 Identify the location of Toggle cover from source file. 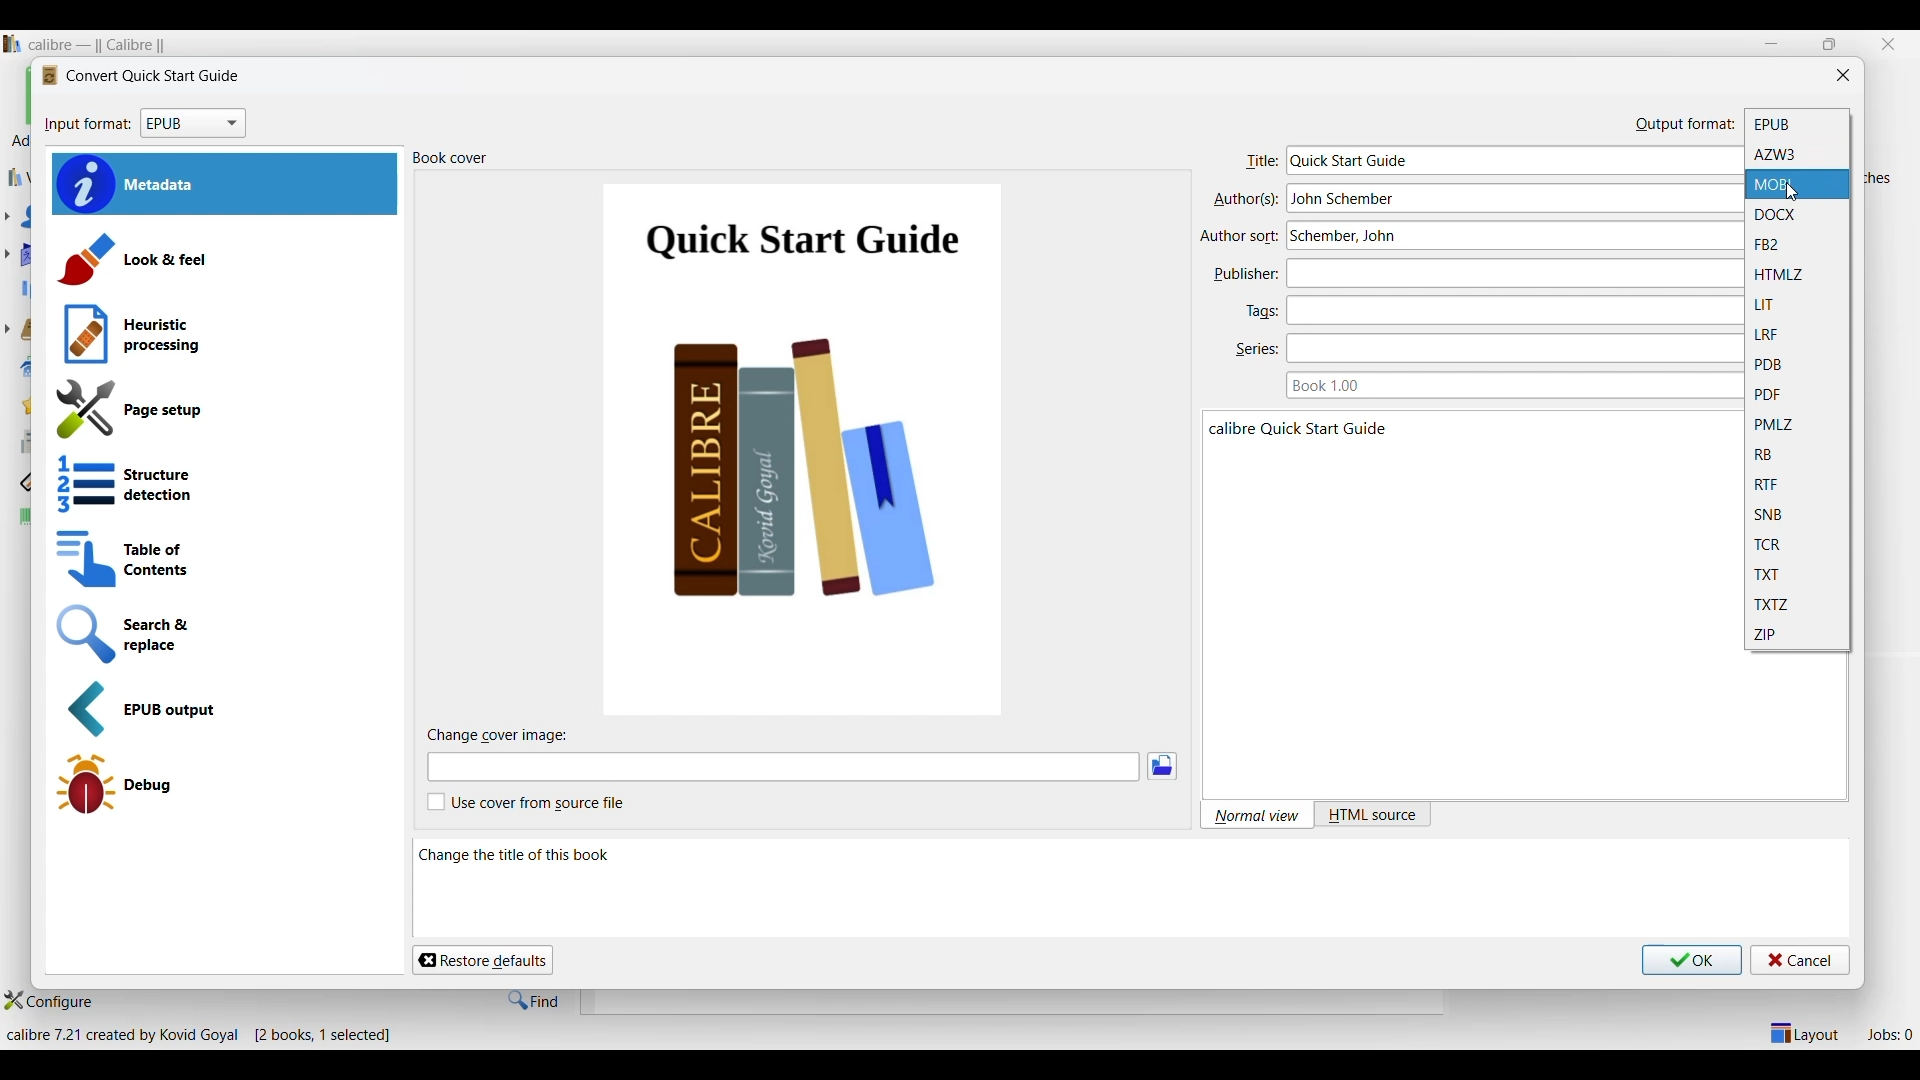
(526, 802).